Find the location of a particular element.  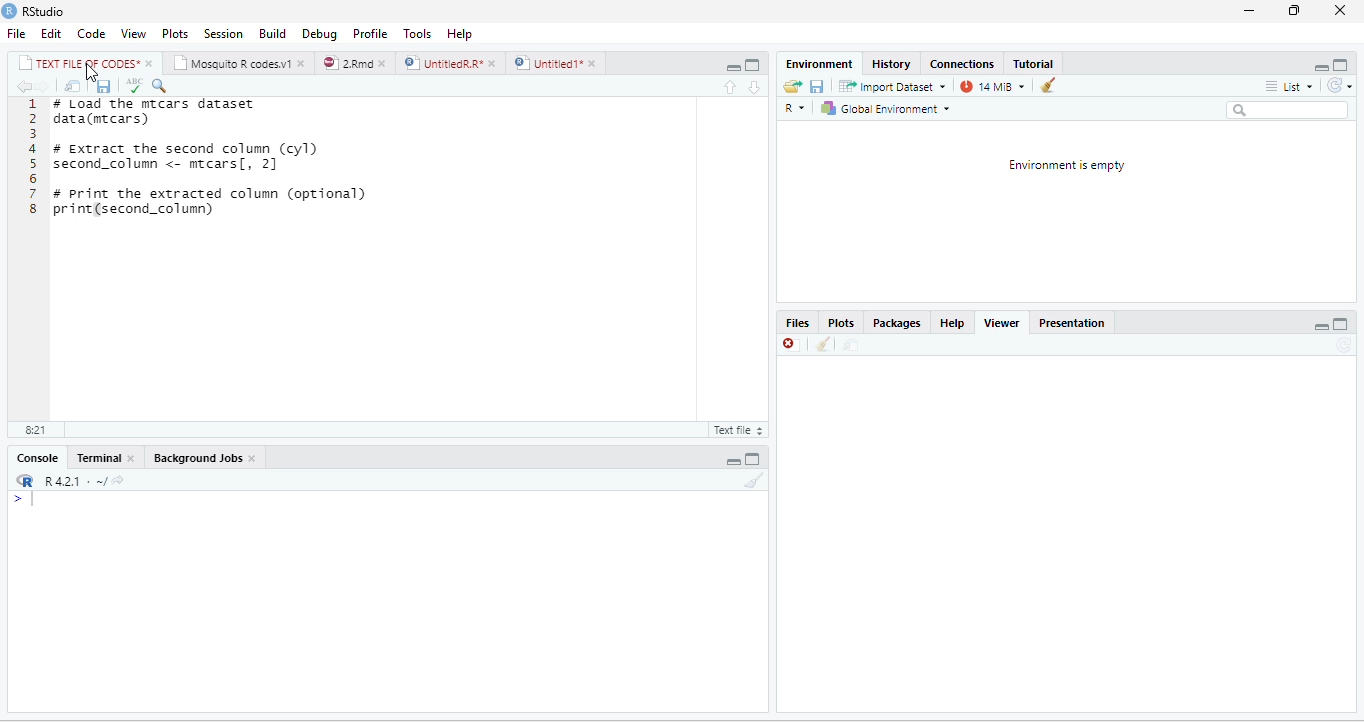

 R421 « ~ is located at coordinates (66, 478).